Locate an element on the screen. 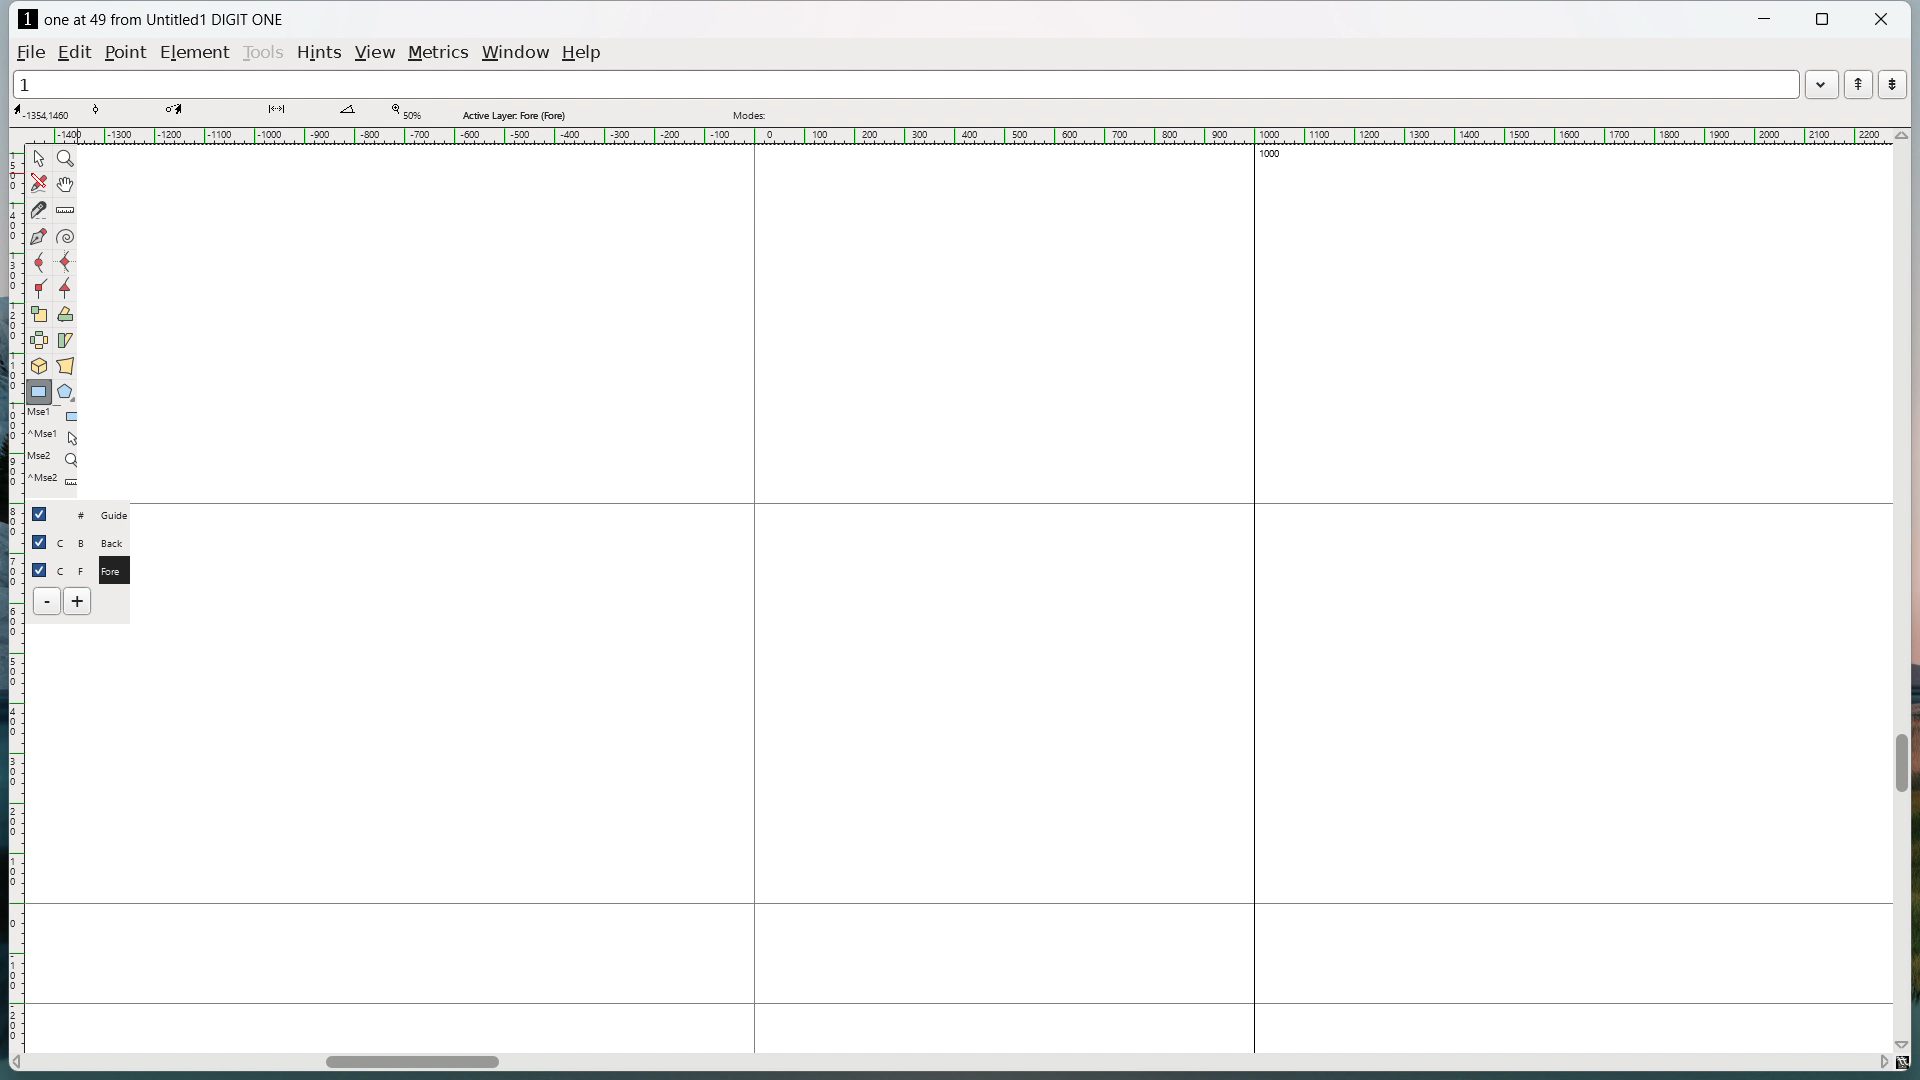  tools is located at coordinates (263, 54).